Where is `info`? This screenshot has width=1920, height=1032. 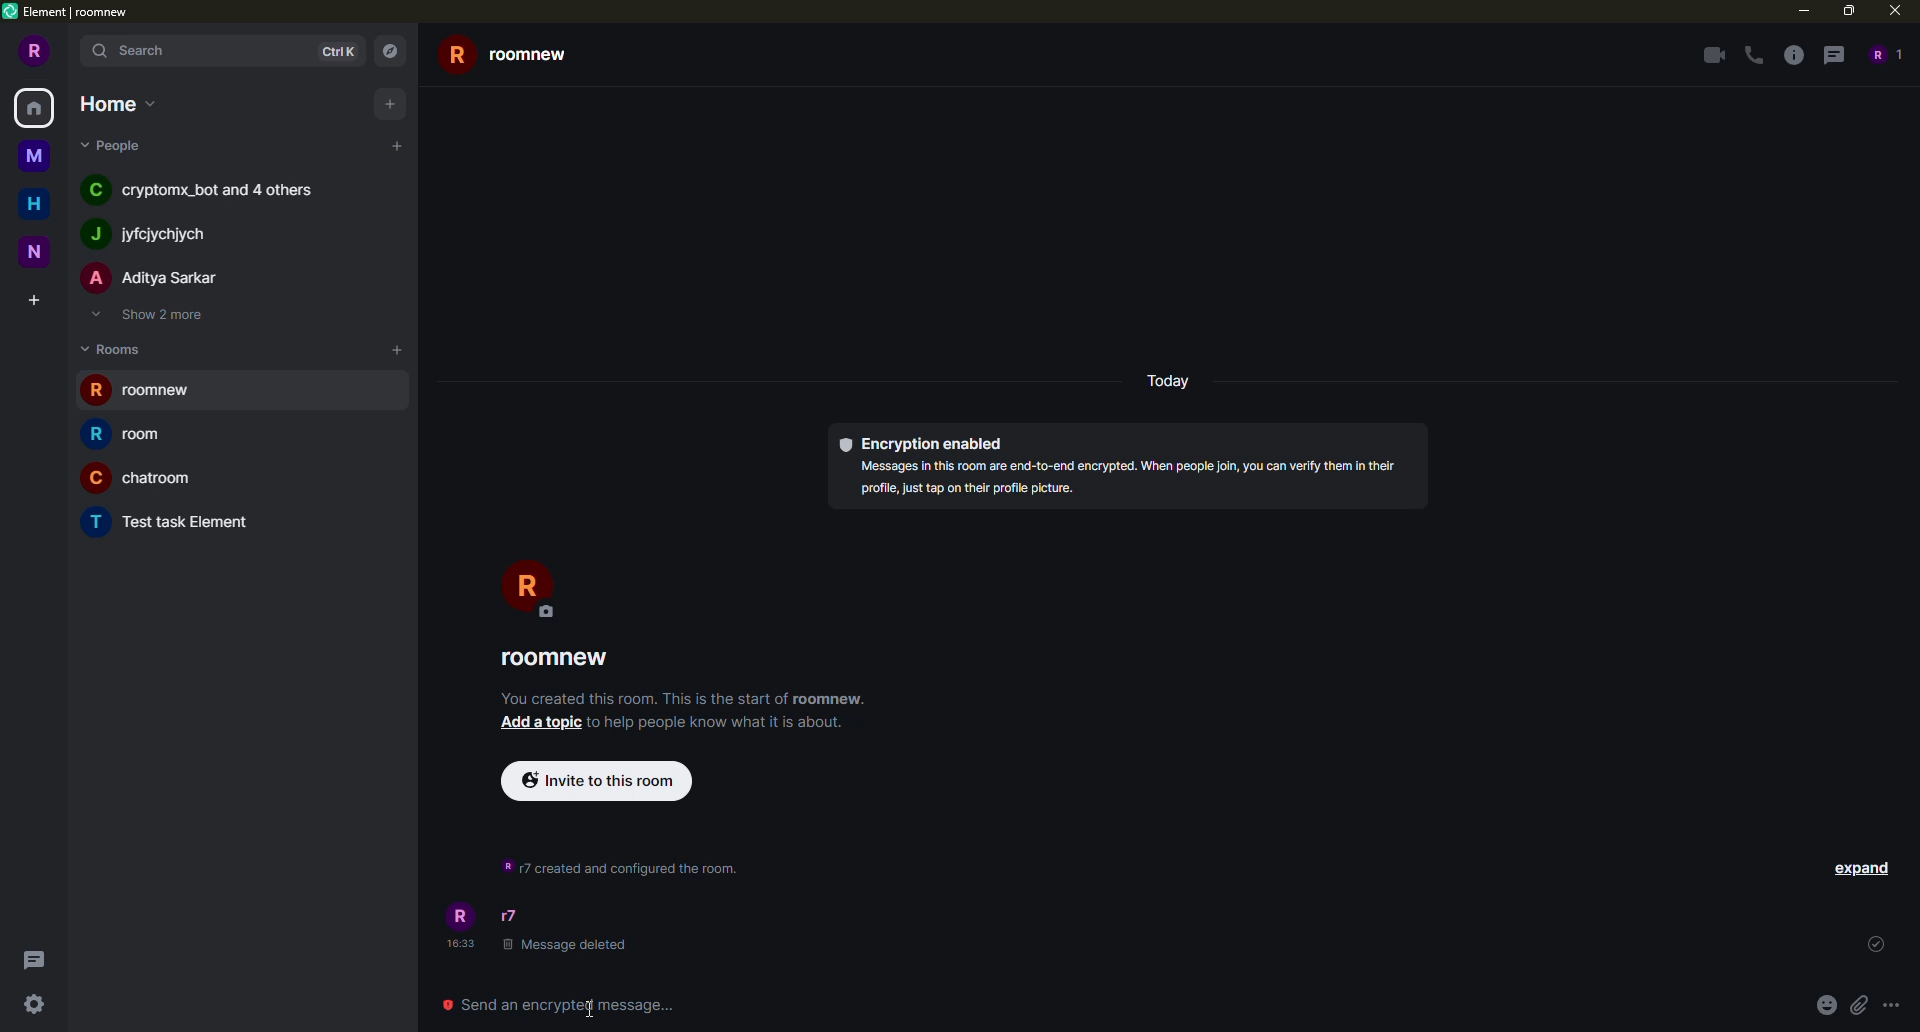 info is located at coordinates (1138, 478).